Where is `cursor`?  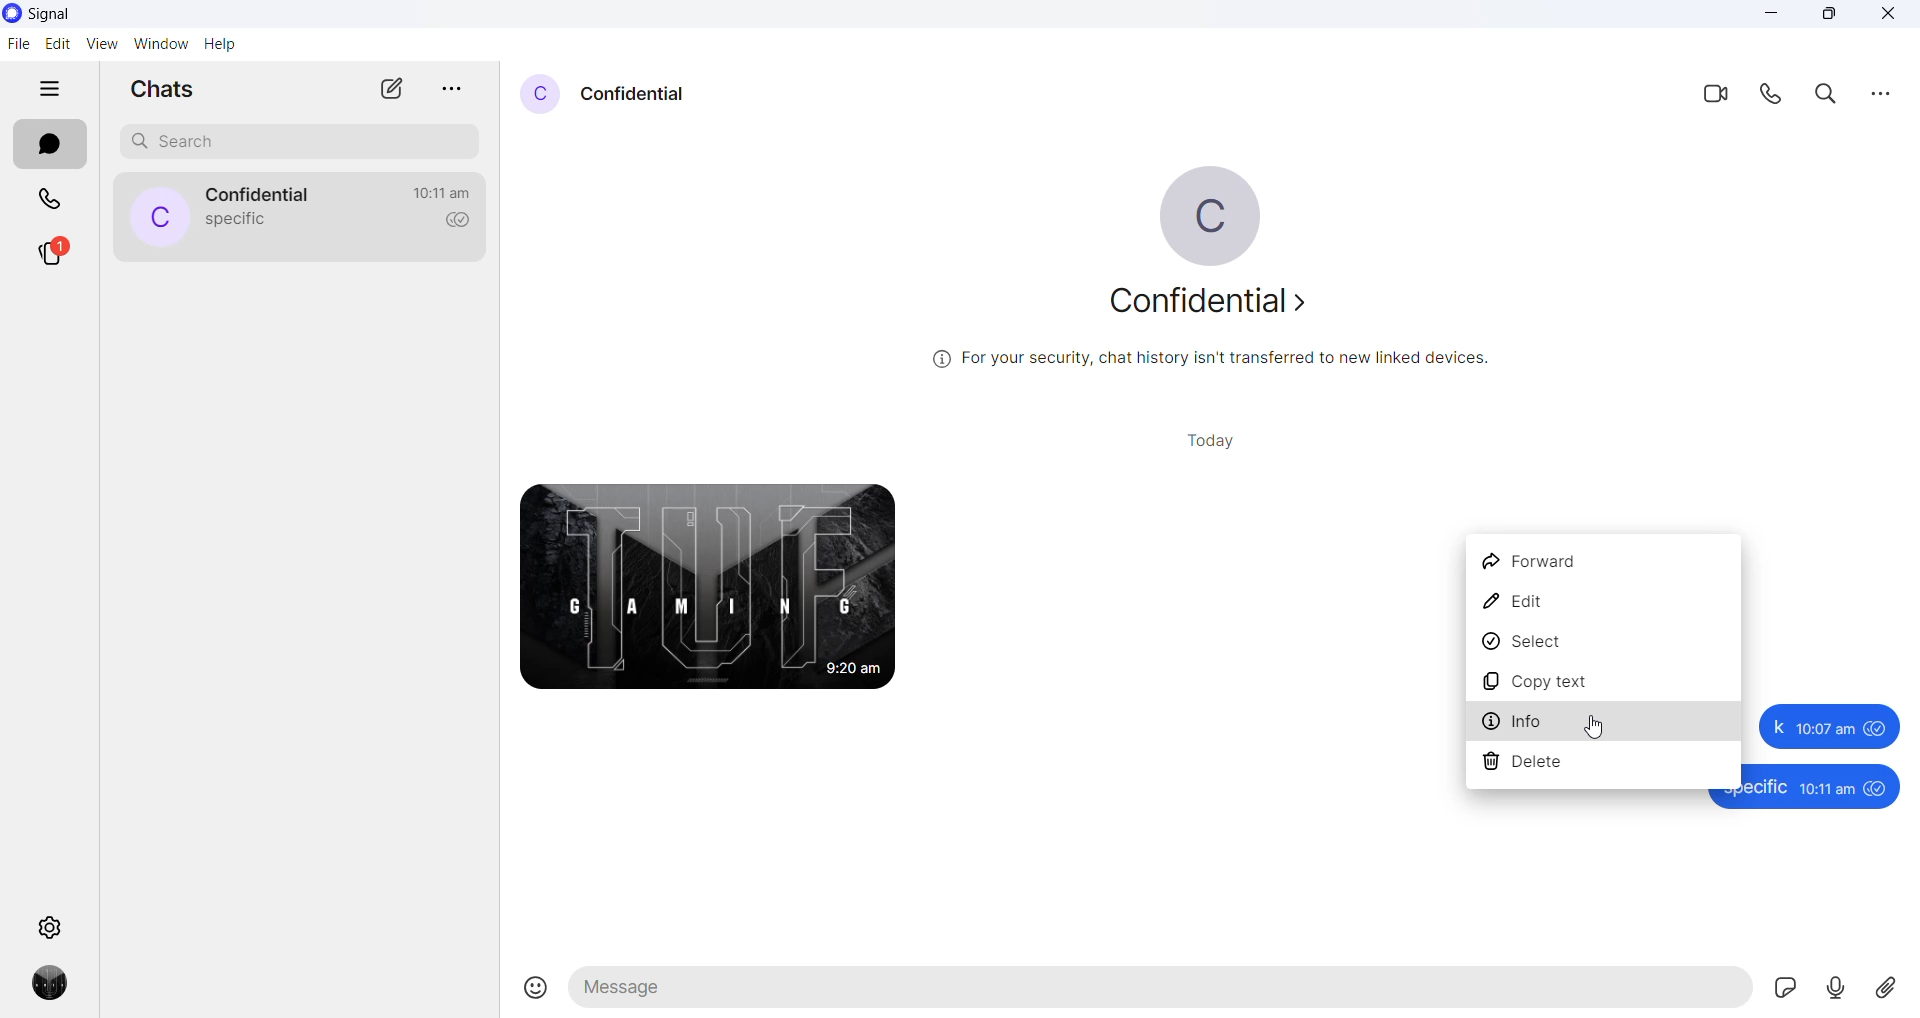
cursor is located at coordinates (1592, 724).